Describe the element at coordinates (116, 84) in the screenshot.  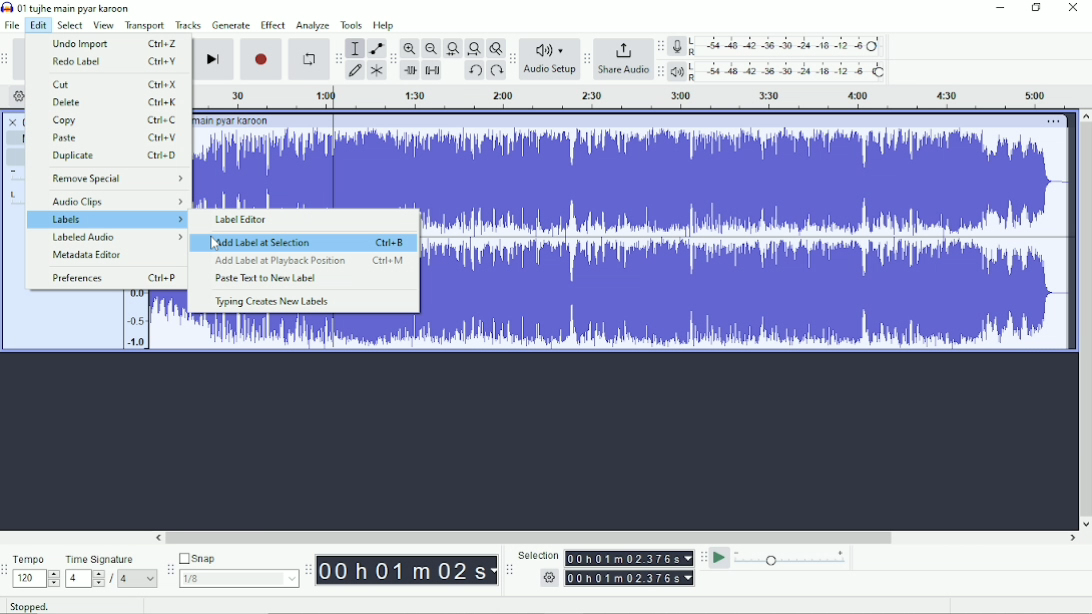
I see `Cut` at that location.